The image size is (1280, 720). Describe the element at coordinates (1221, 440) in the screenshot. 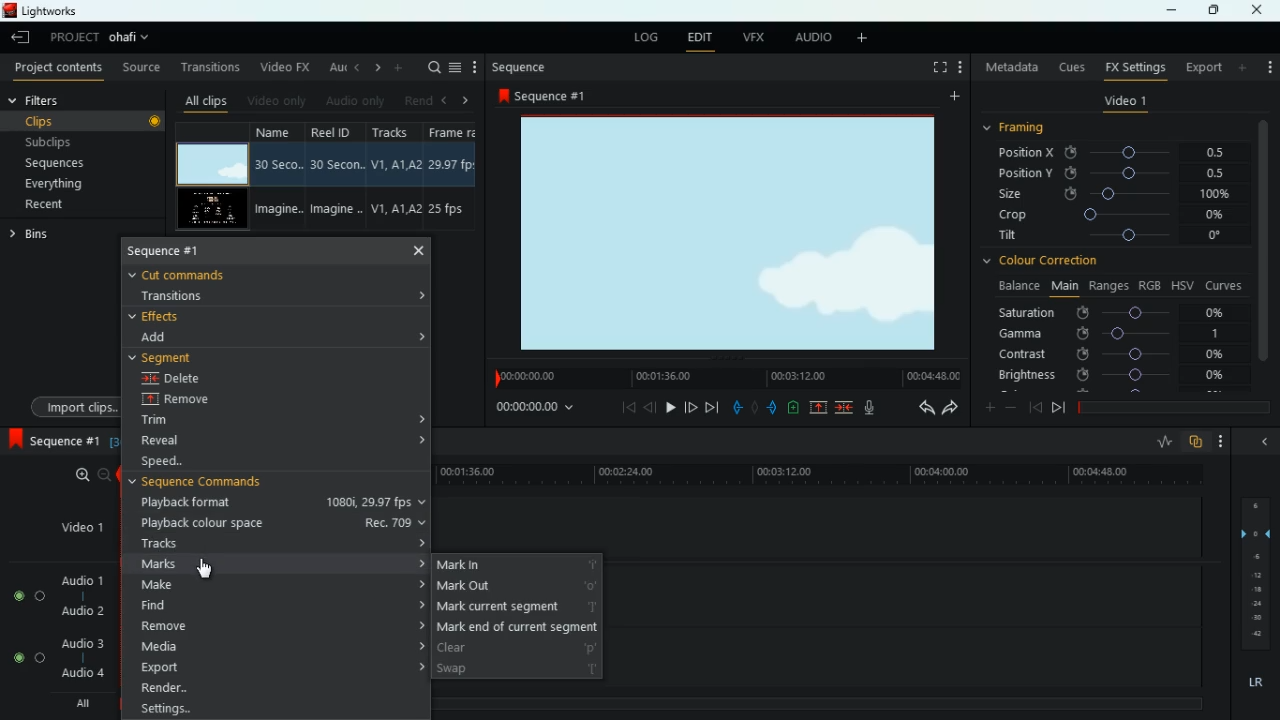

I see `more` at that location.